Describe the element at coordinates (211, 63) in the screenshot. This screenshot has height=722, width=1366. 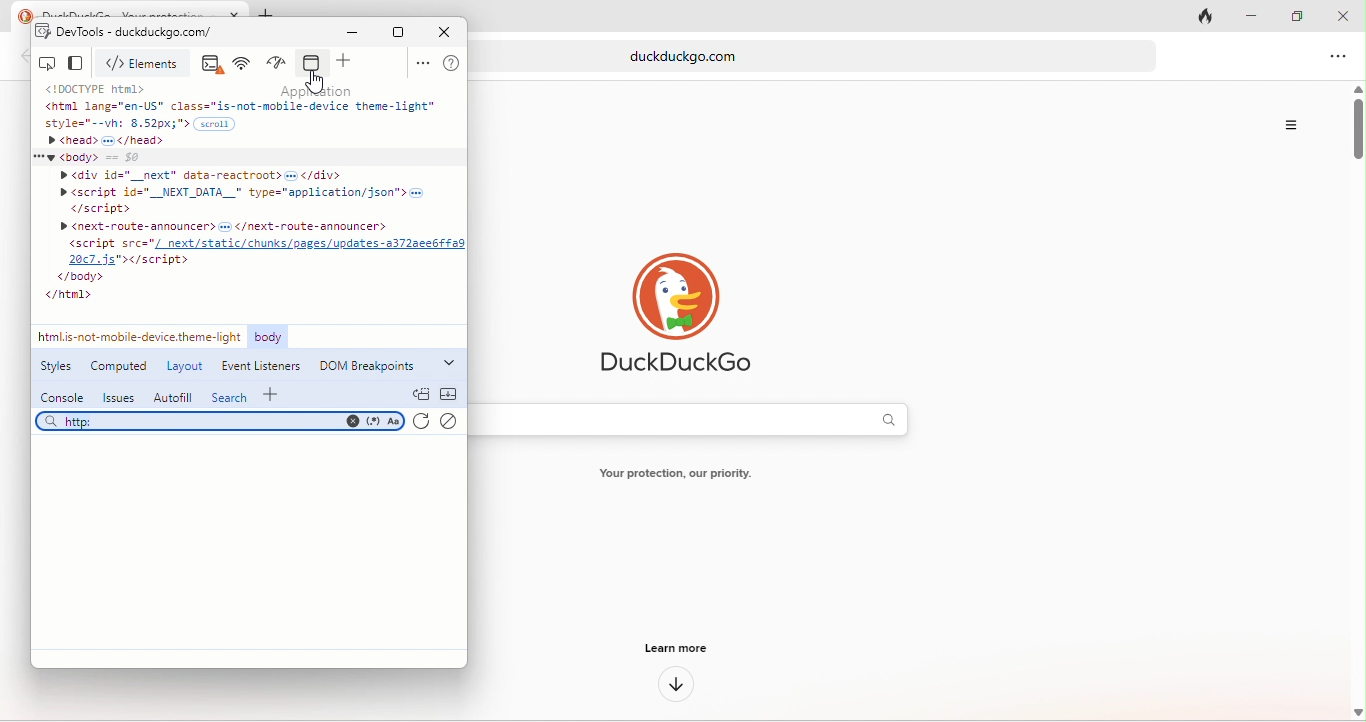
I see `console` at that location.